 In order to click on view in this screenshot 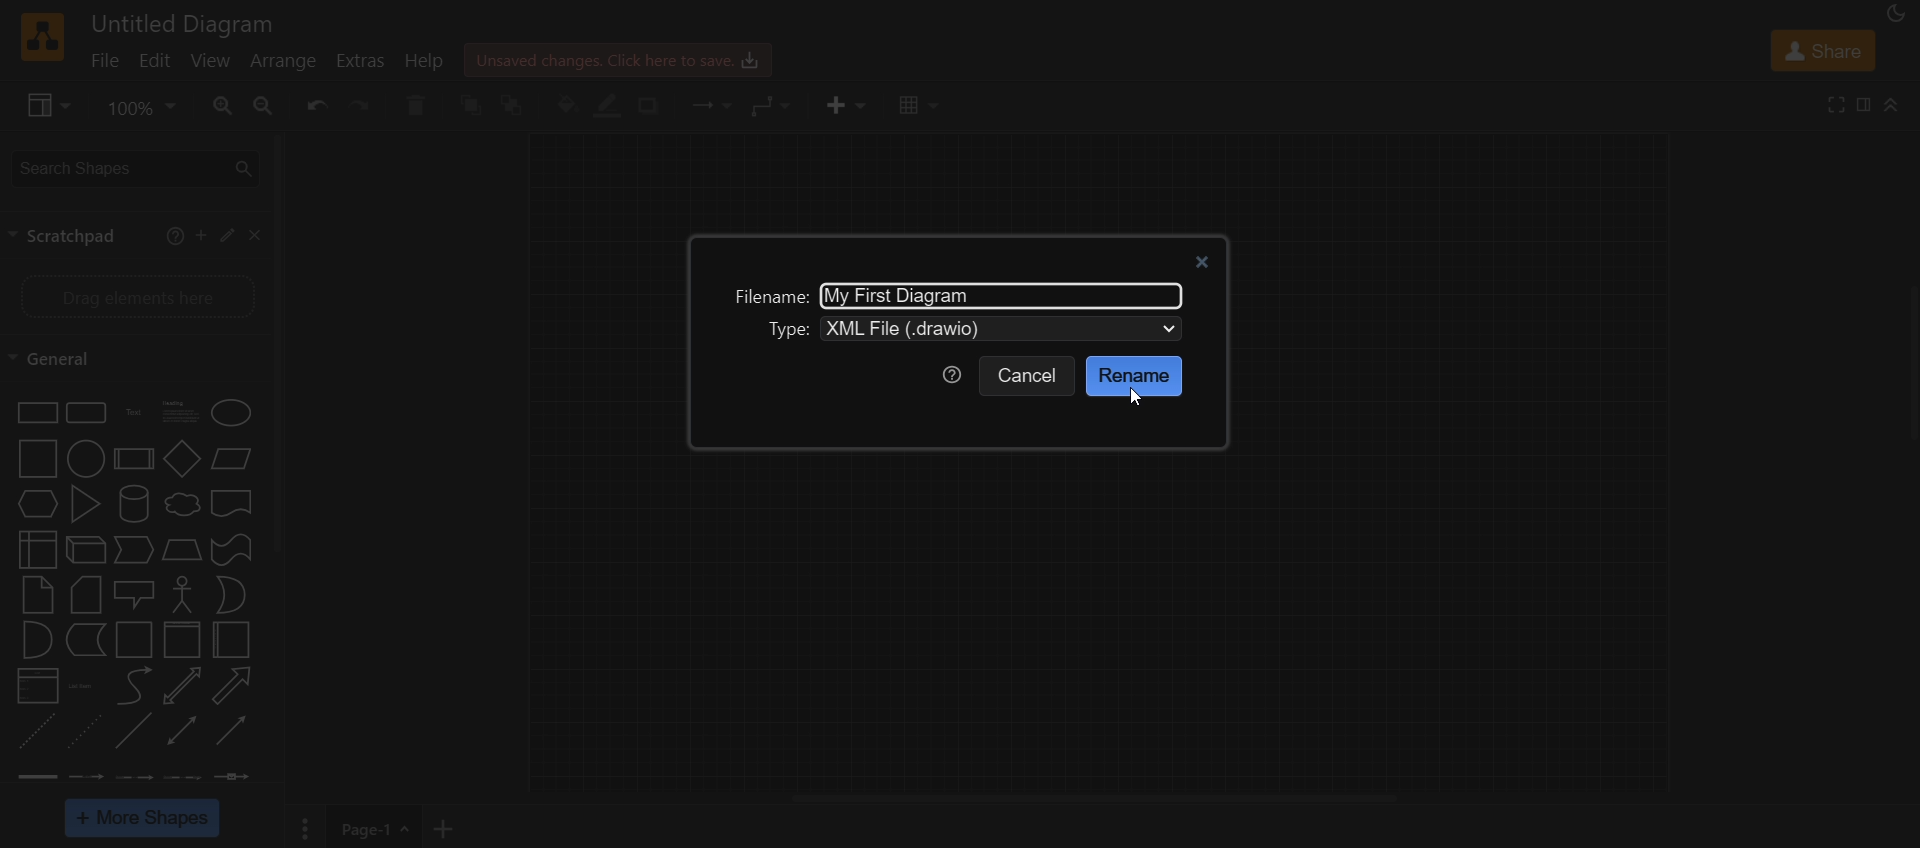, I will do `click(213, 62)`.